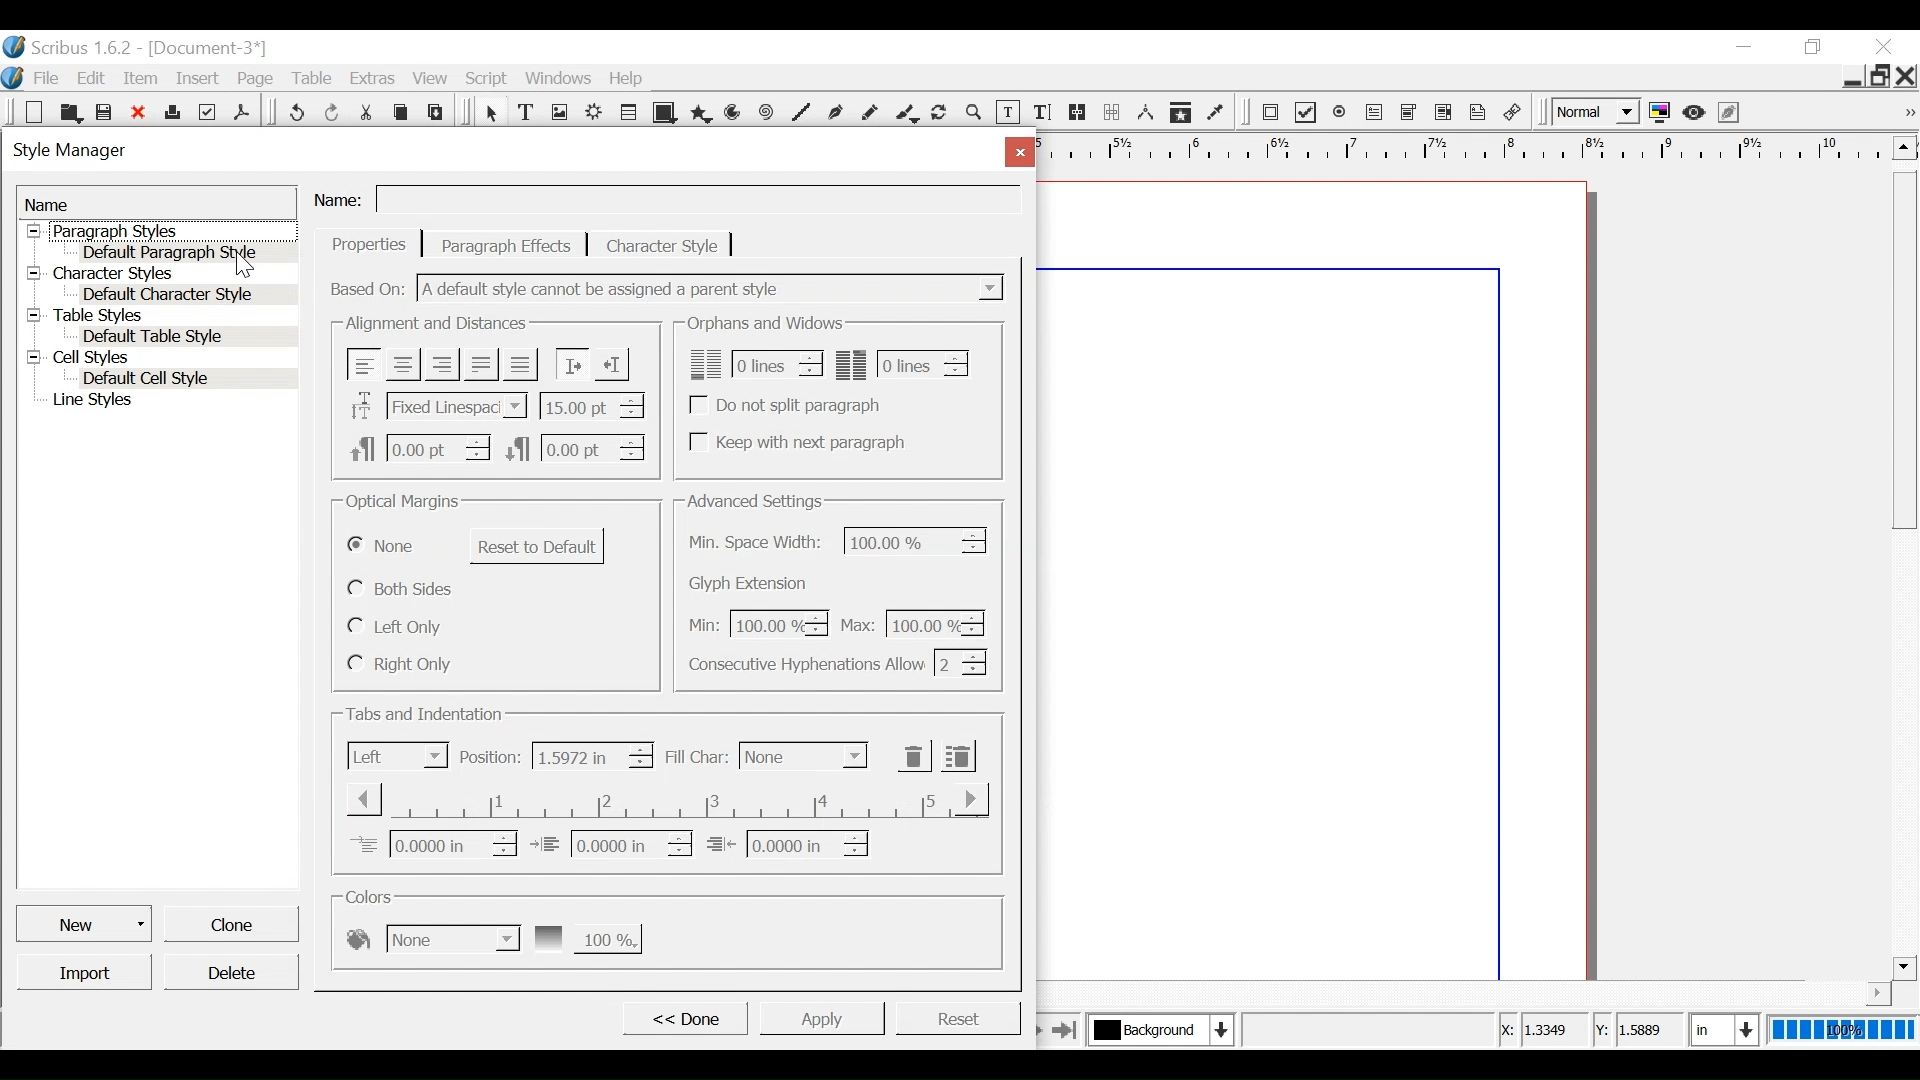  Describe the element at coordinates (371, 78) in the screenshot. I see `Extras` at that location.